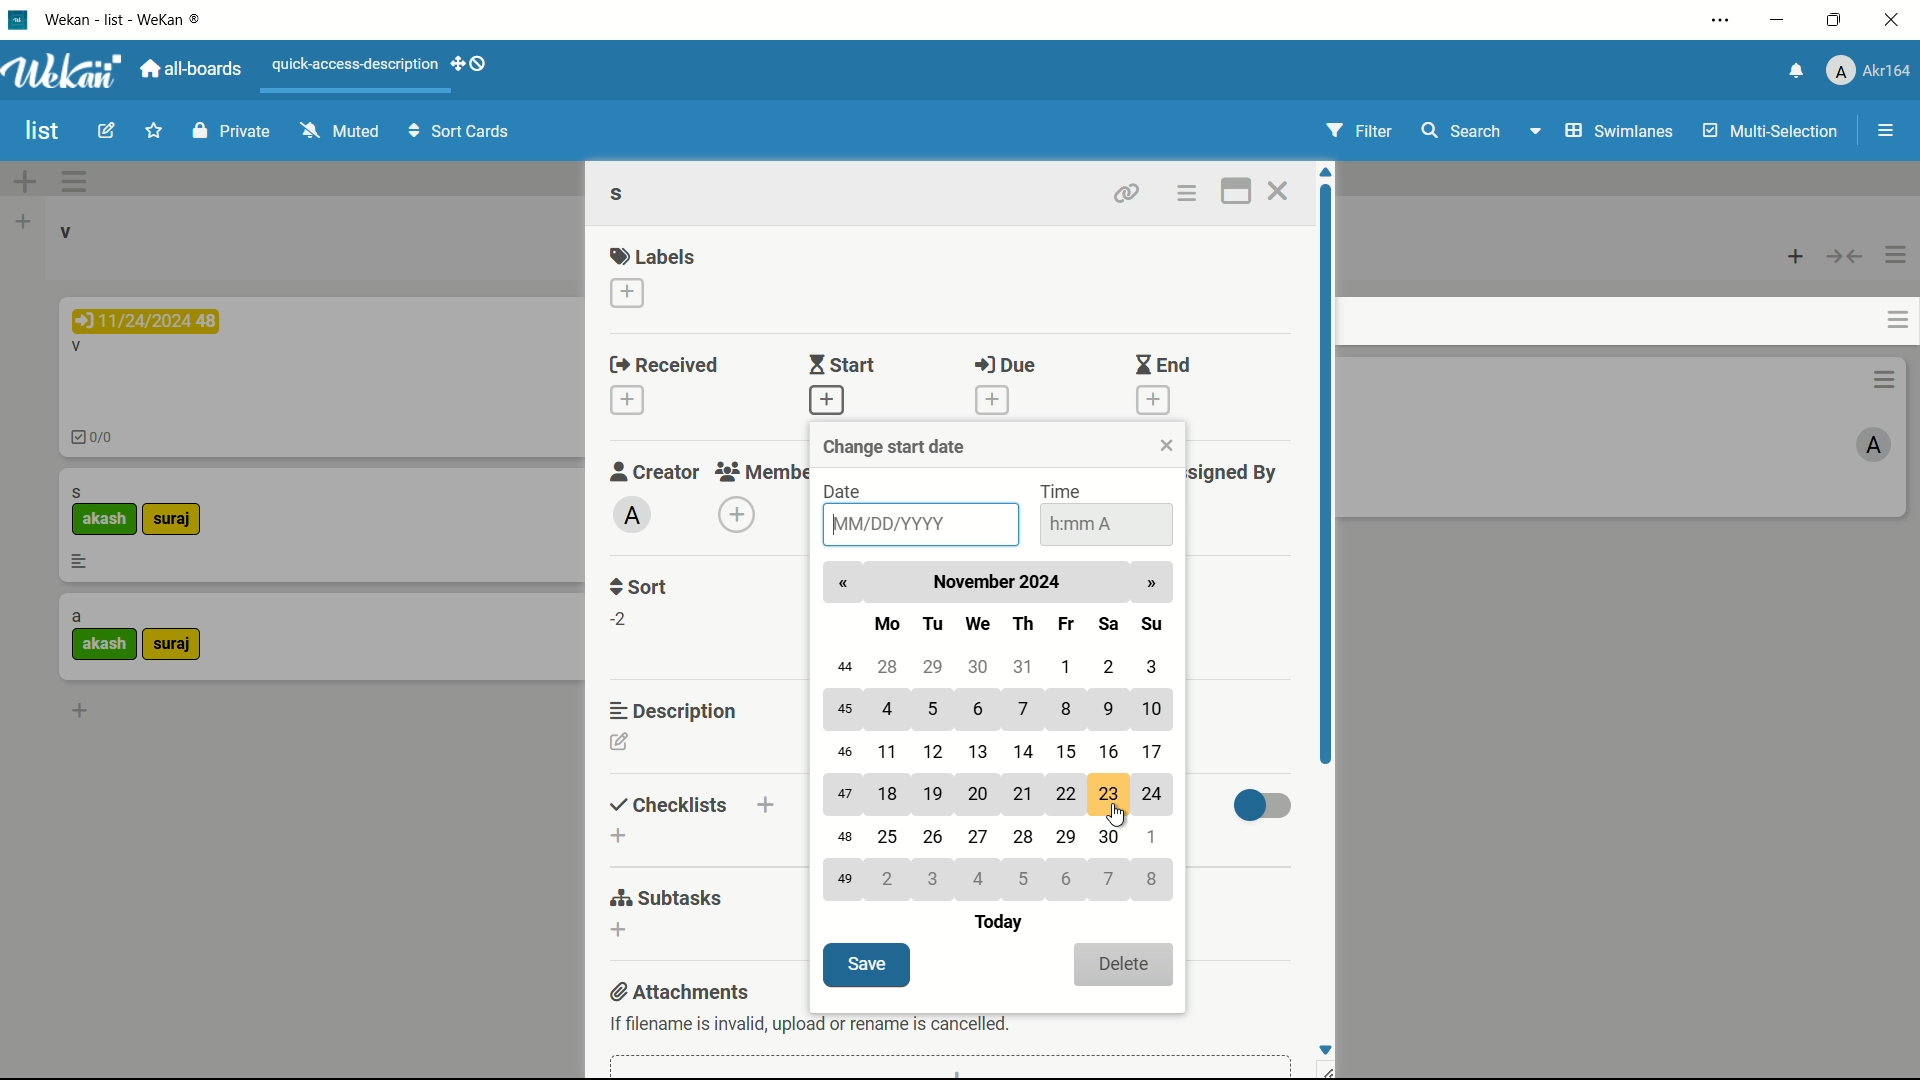 The width and height of the screenshot is (1920, 1080). What do you see at coordinates (357, 65) in the screenshot?
I see `quick-access-description` at bounding box center [357, 65].